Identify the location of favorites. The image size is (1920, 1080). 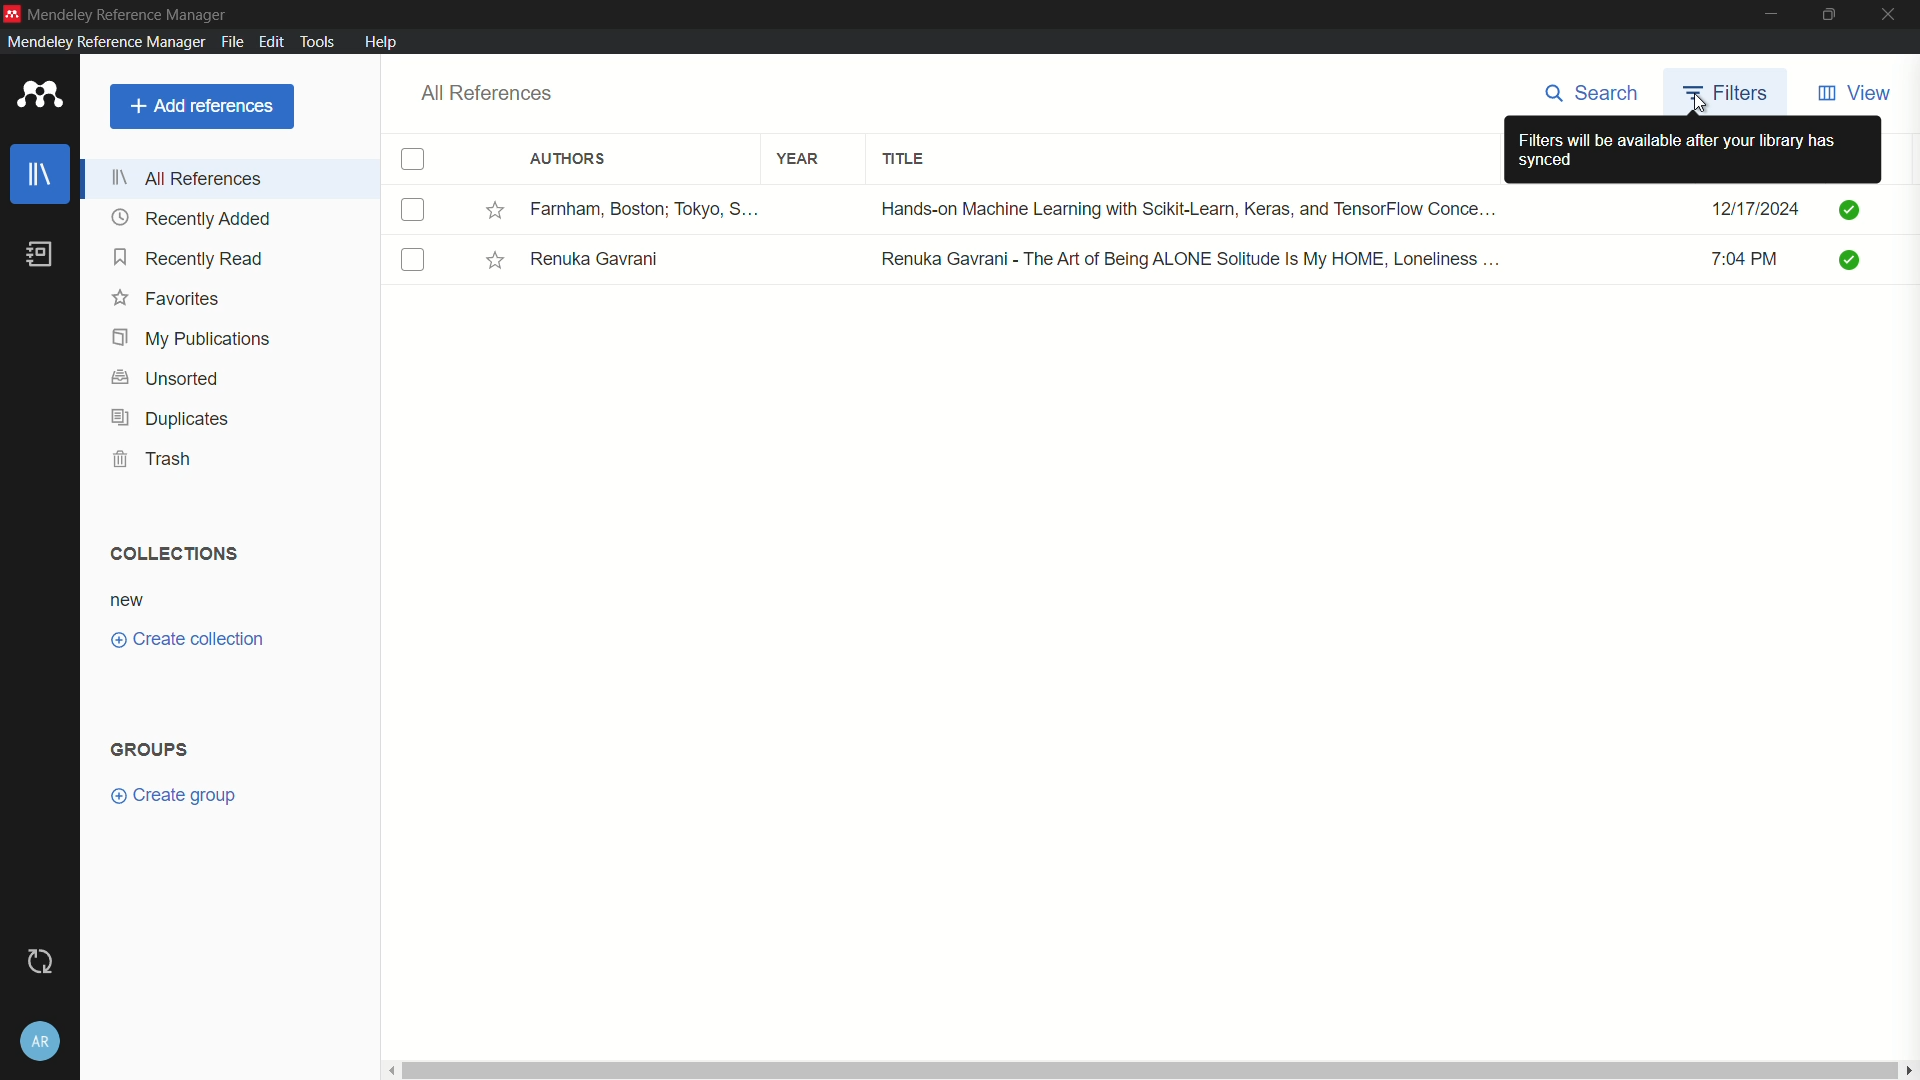
(167, 299).